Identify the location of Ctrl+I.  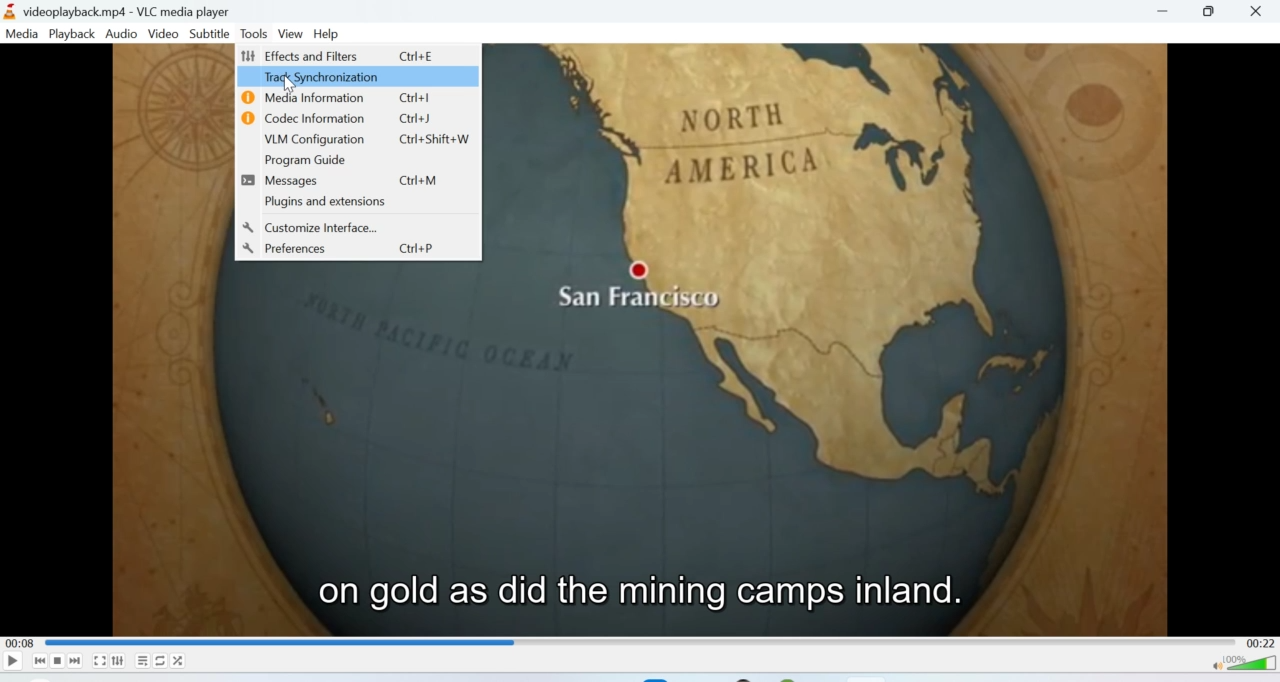
(419, 95).